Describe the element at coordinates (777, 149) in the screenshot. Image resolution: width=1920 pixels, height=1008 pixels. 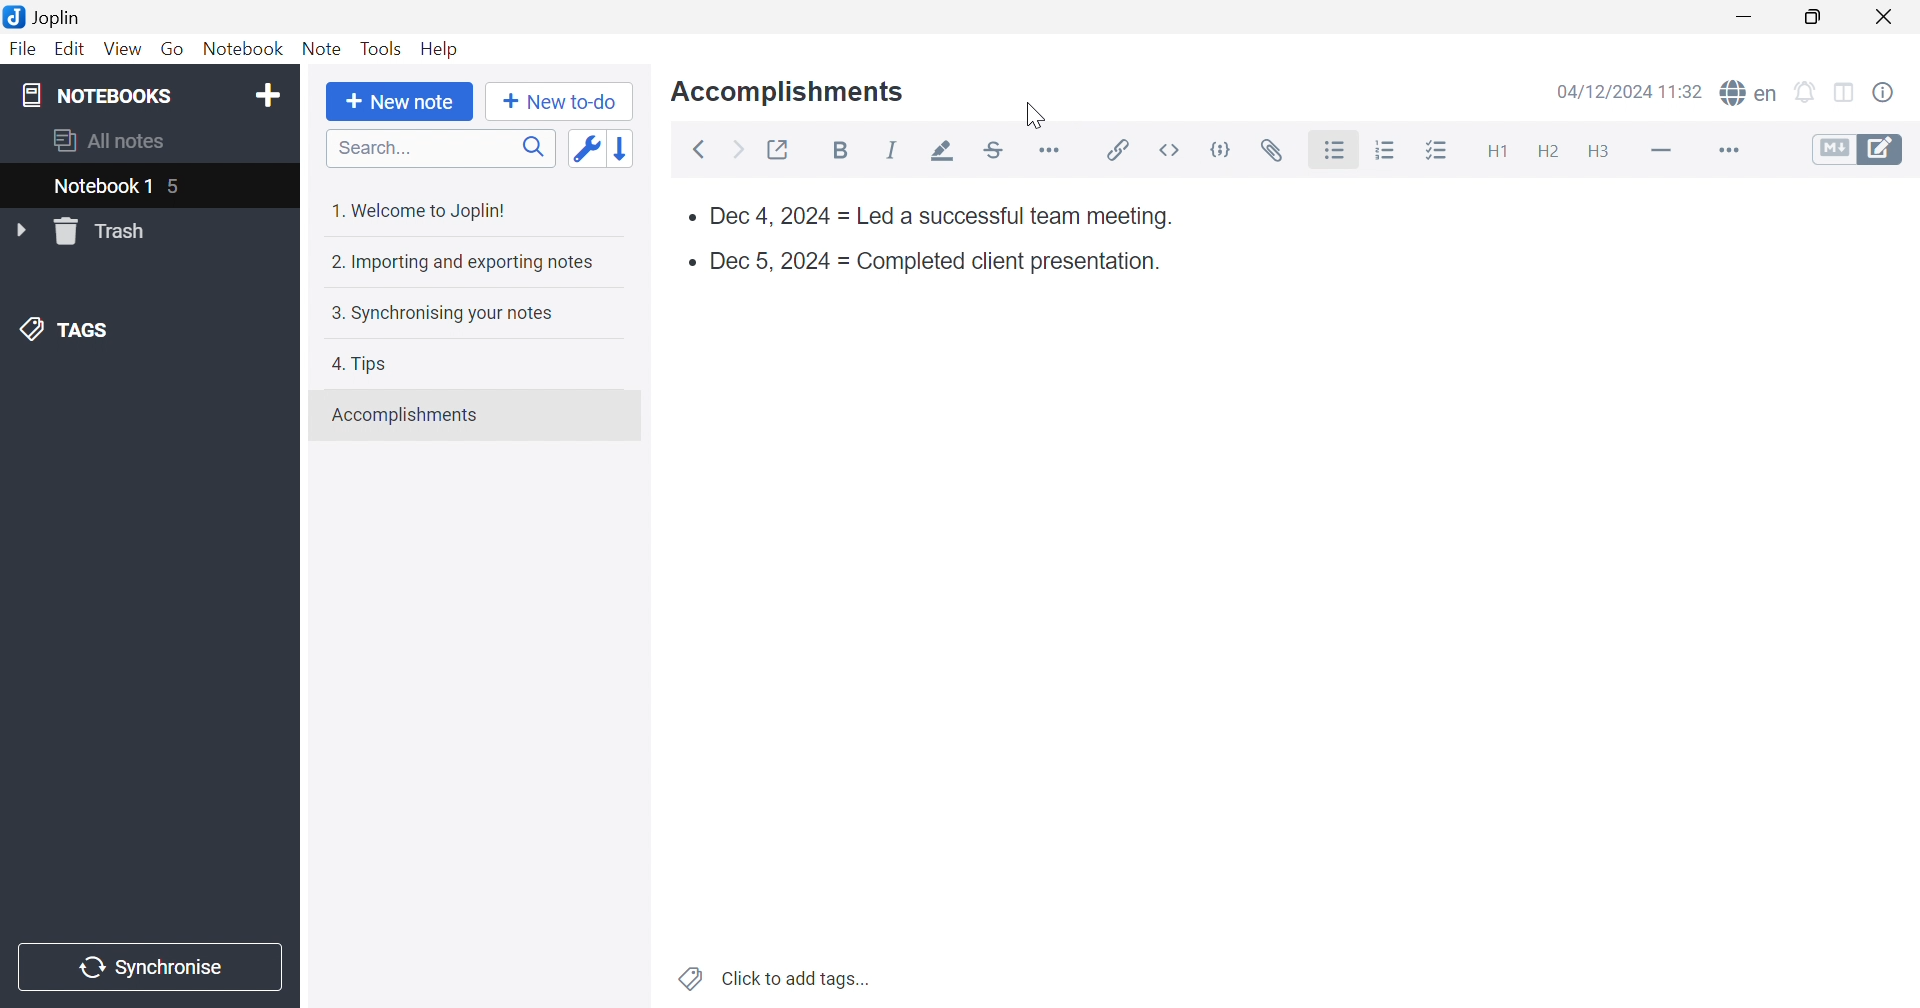
I see `Toggle external editing` at that location.